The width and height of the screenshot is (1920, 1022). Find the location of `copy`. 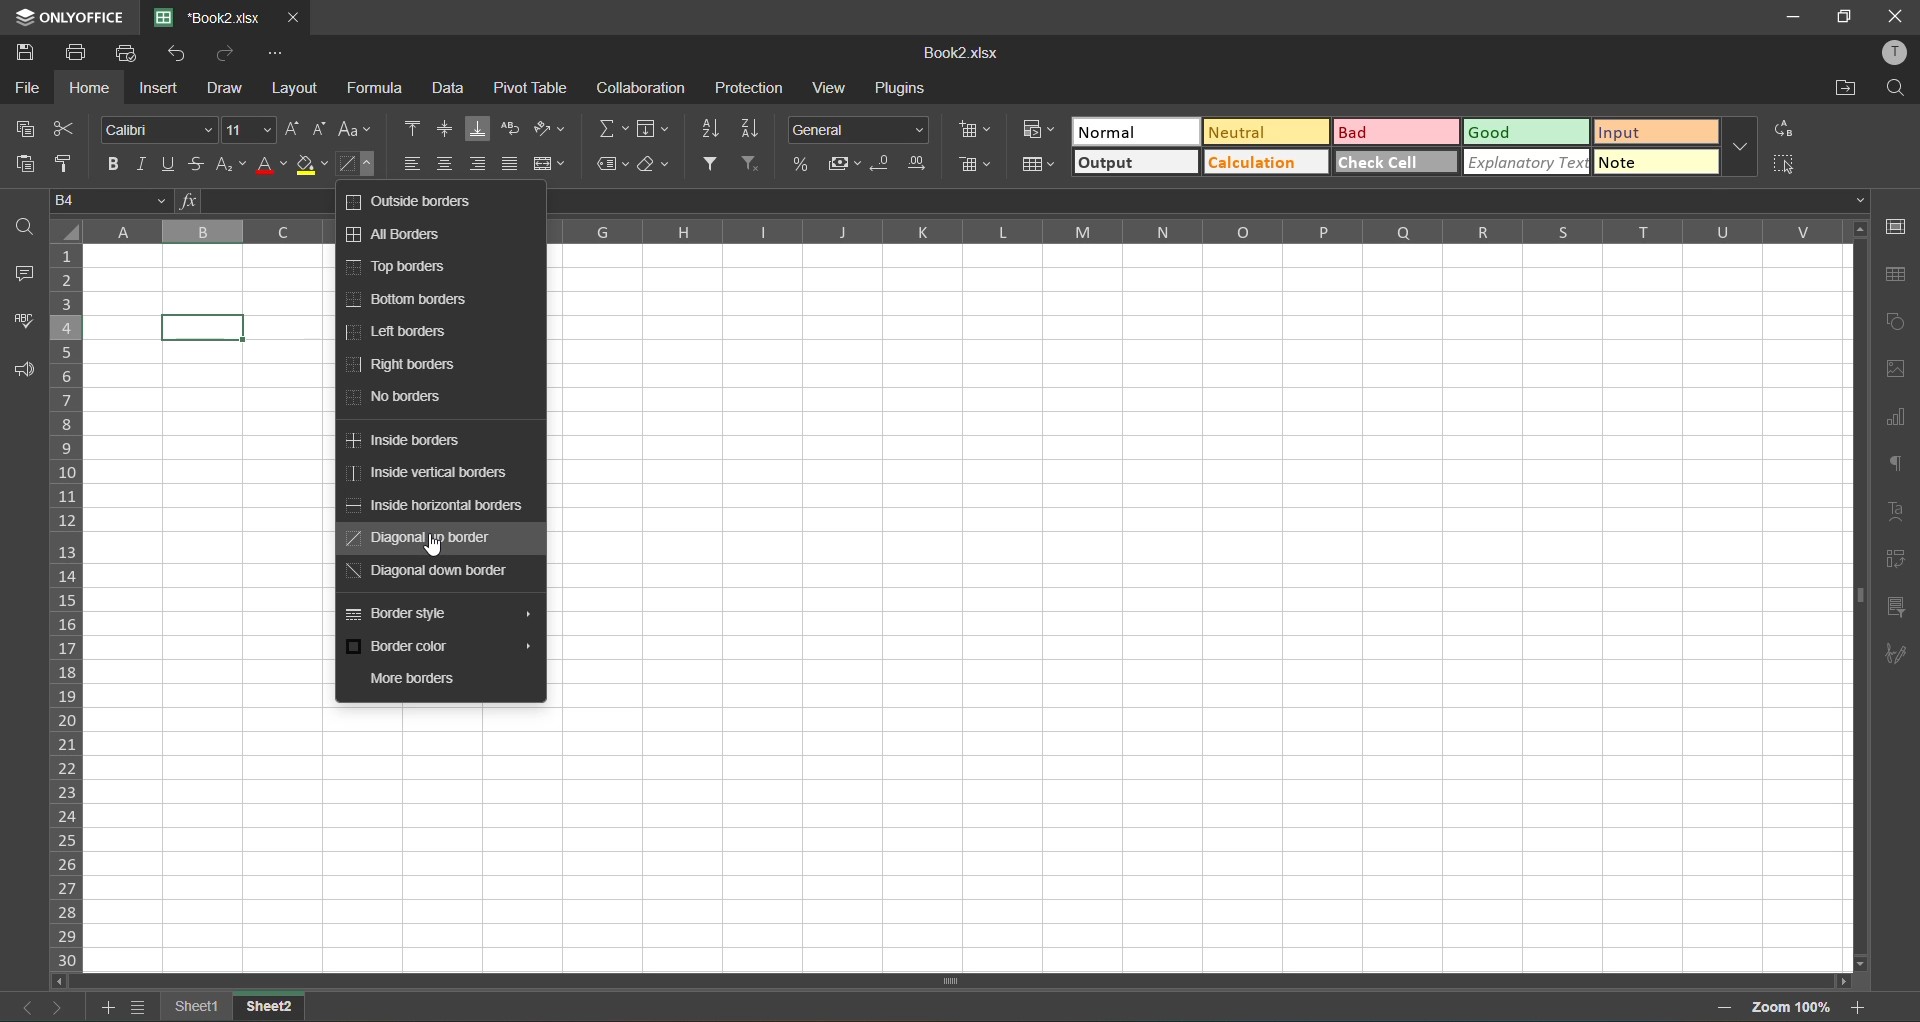

copy is located at coordinates (28, 128).